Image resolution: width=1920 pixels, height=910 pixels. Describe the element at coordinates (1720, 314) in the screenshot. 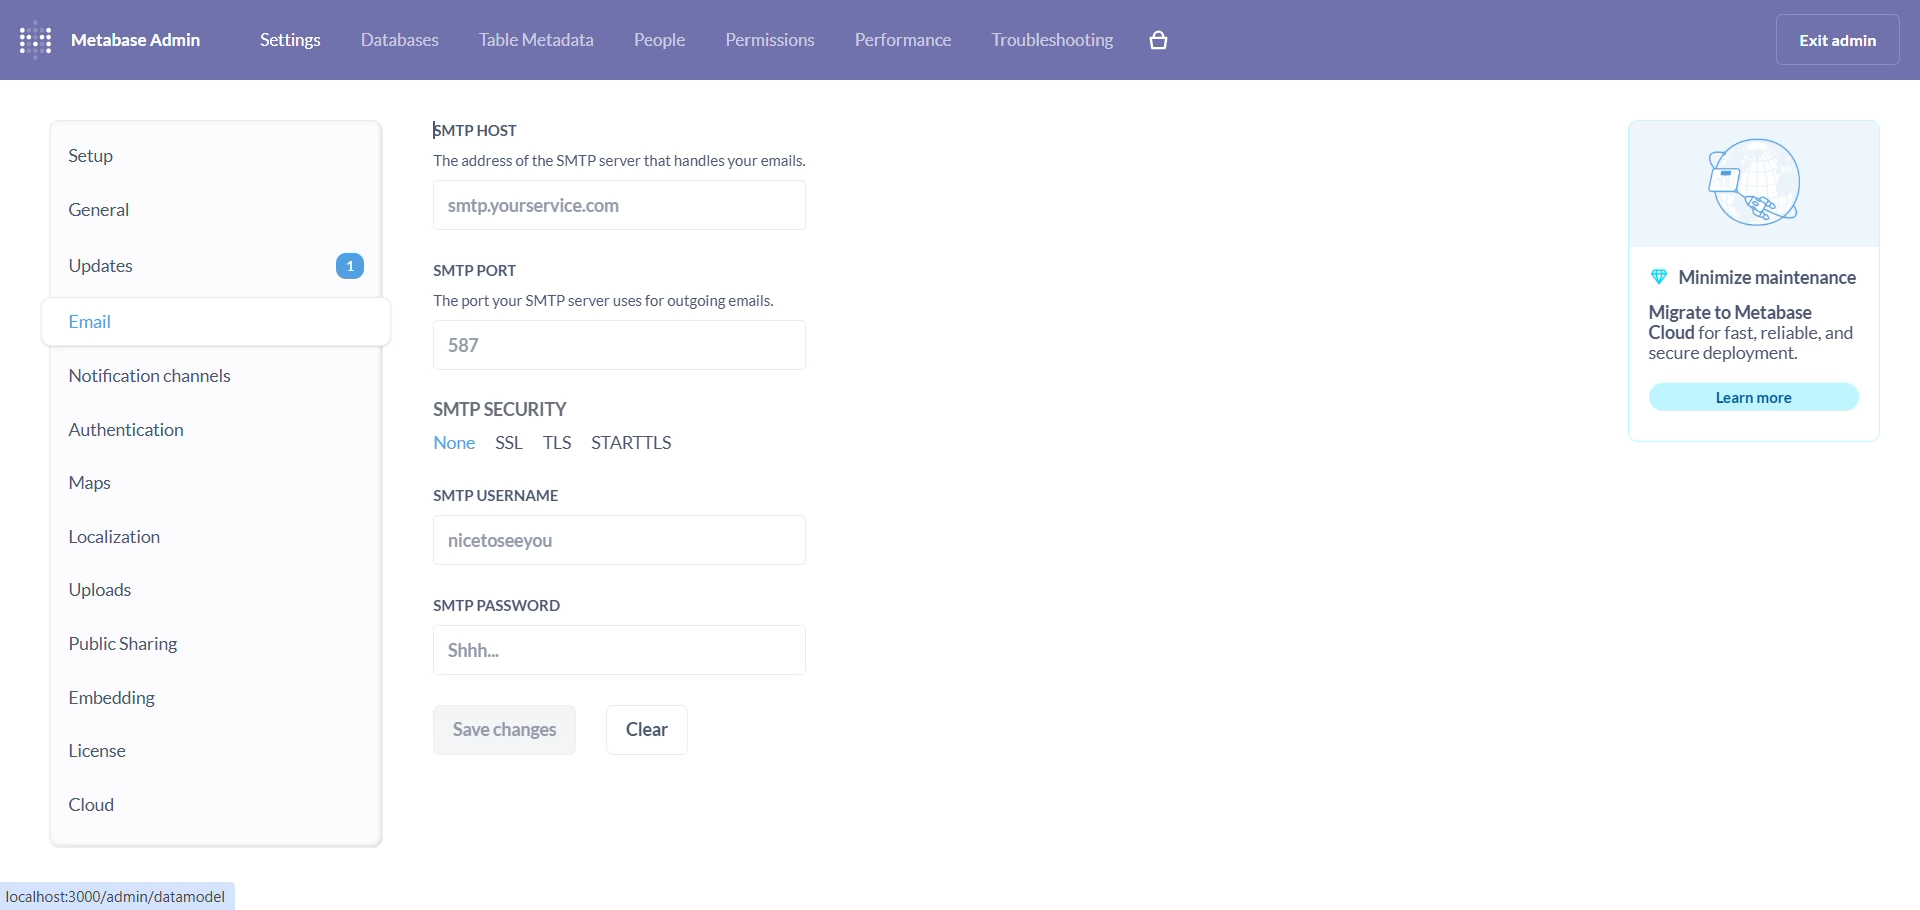

I see `@ Minimize maintenance
Migrate to Metabase
Cloud for fast, reliable, and
secure deployment.` at that location.